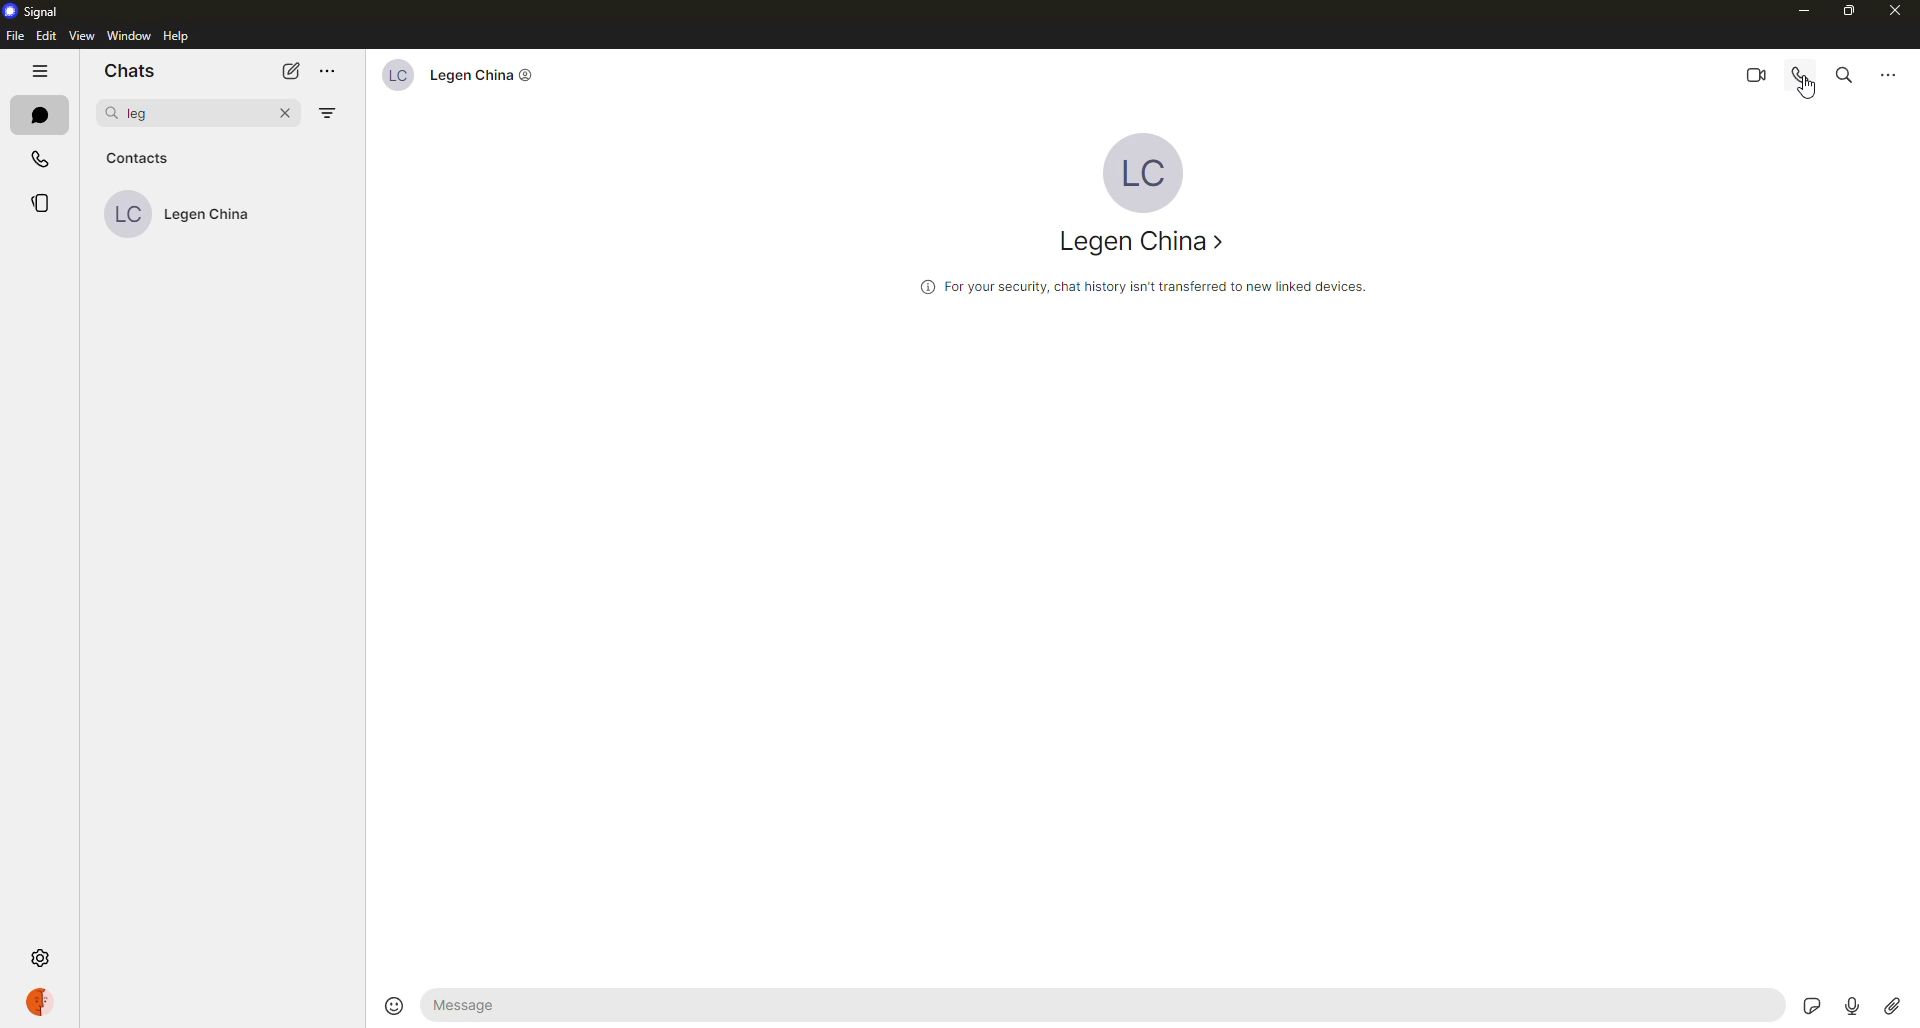 This screenshot has height=1028, width=1920. I want to click on hide tabs, so click(42, 73).